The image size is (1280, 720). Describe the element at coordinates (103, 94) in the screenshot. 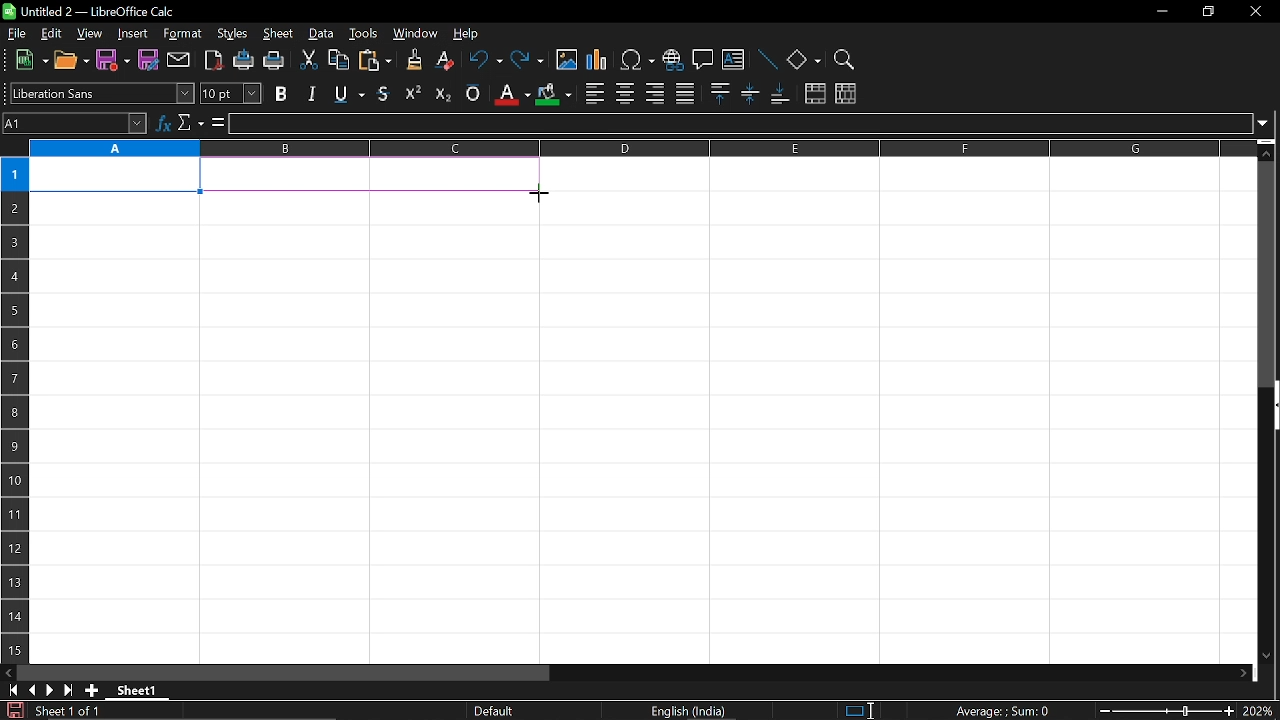

I see `text style` at that location.